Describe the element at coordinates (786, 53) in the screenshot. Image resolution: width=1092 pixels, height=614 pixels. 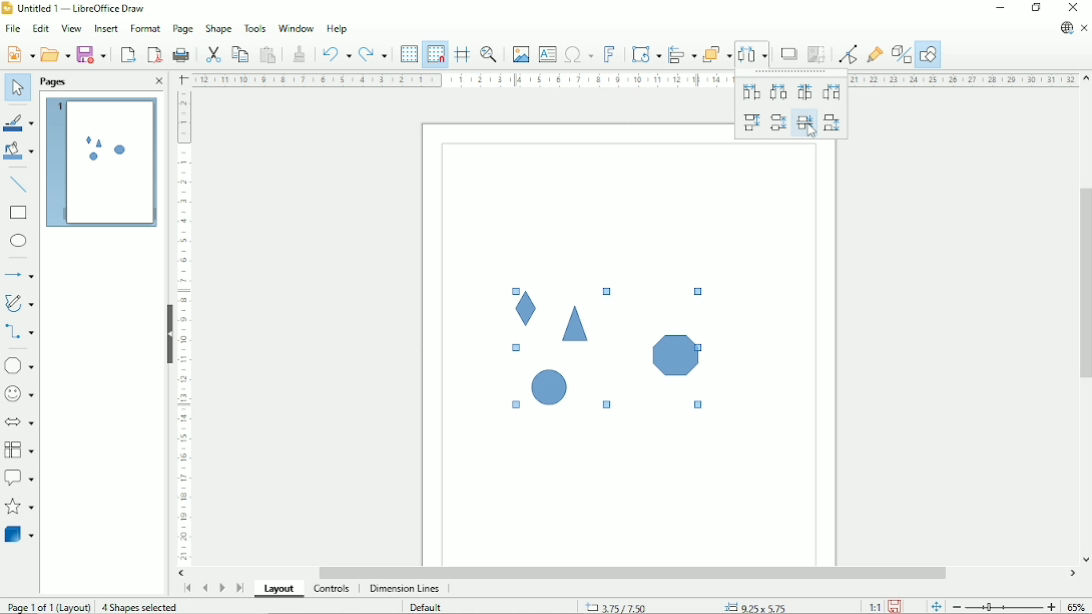
I see `Shadow` at that location.